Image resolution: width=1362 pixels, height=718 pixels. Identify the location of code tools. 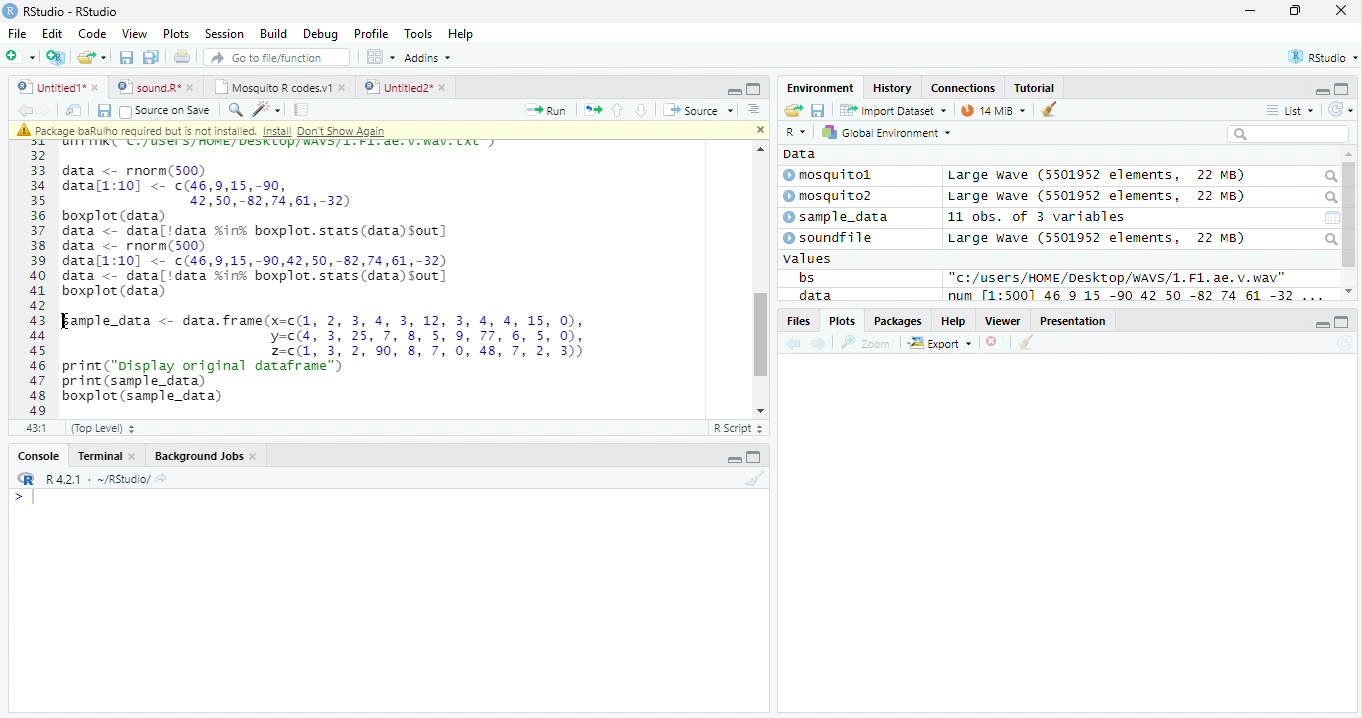
(267, 110).